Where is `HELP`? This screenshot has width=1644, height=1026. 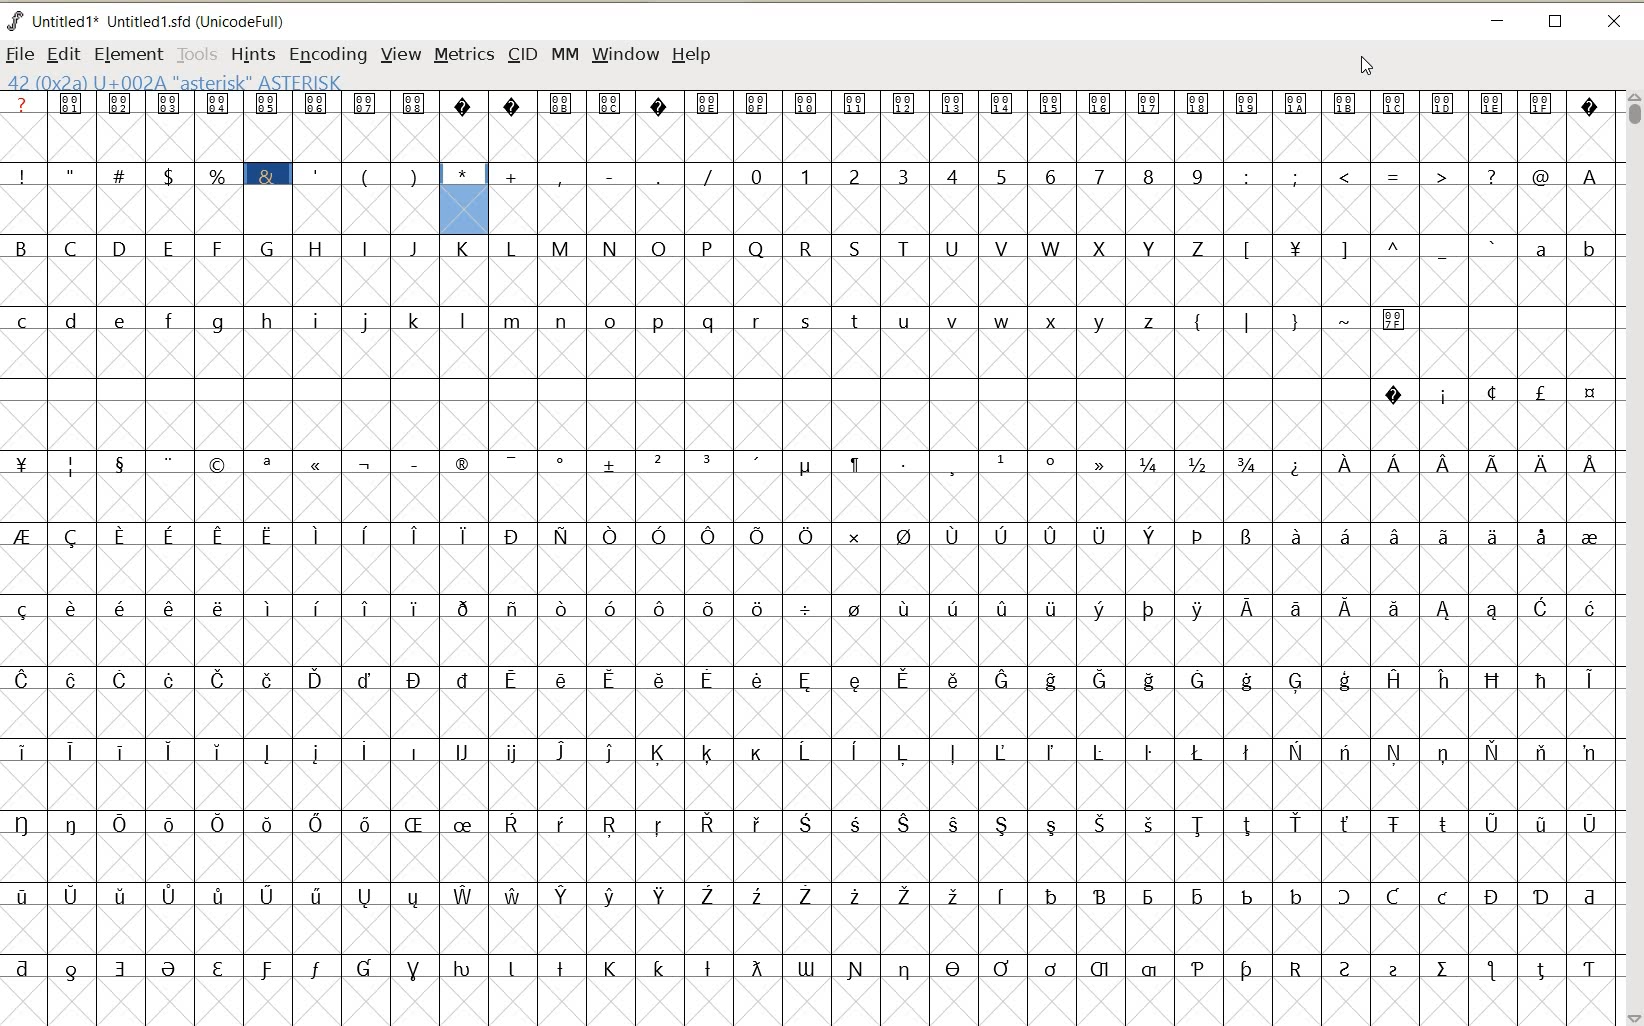 HELP is located at coordinates (691, 56).